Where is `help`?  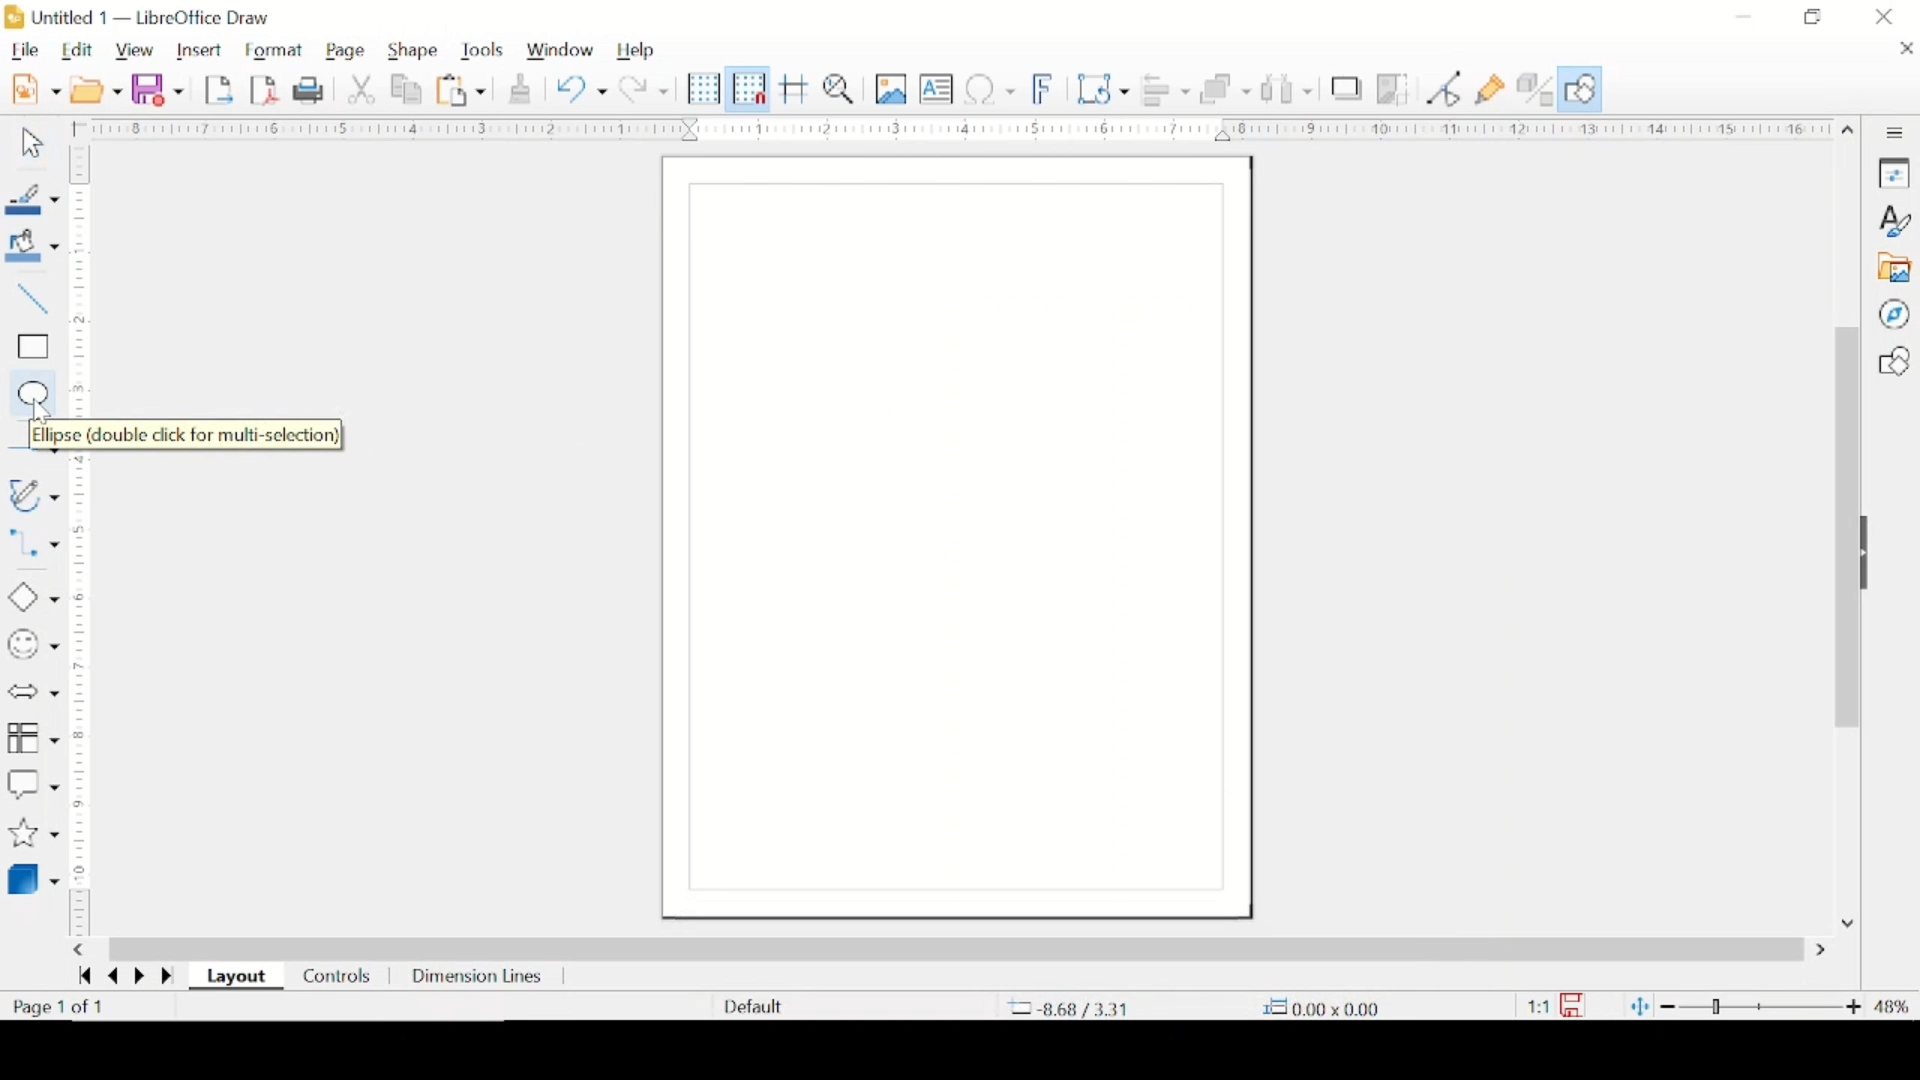
help is located at coordinates (637, 52).